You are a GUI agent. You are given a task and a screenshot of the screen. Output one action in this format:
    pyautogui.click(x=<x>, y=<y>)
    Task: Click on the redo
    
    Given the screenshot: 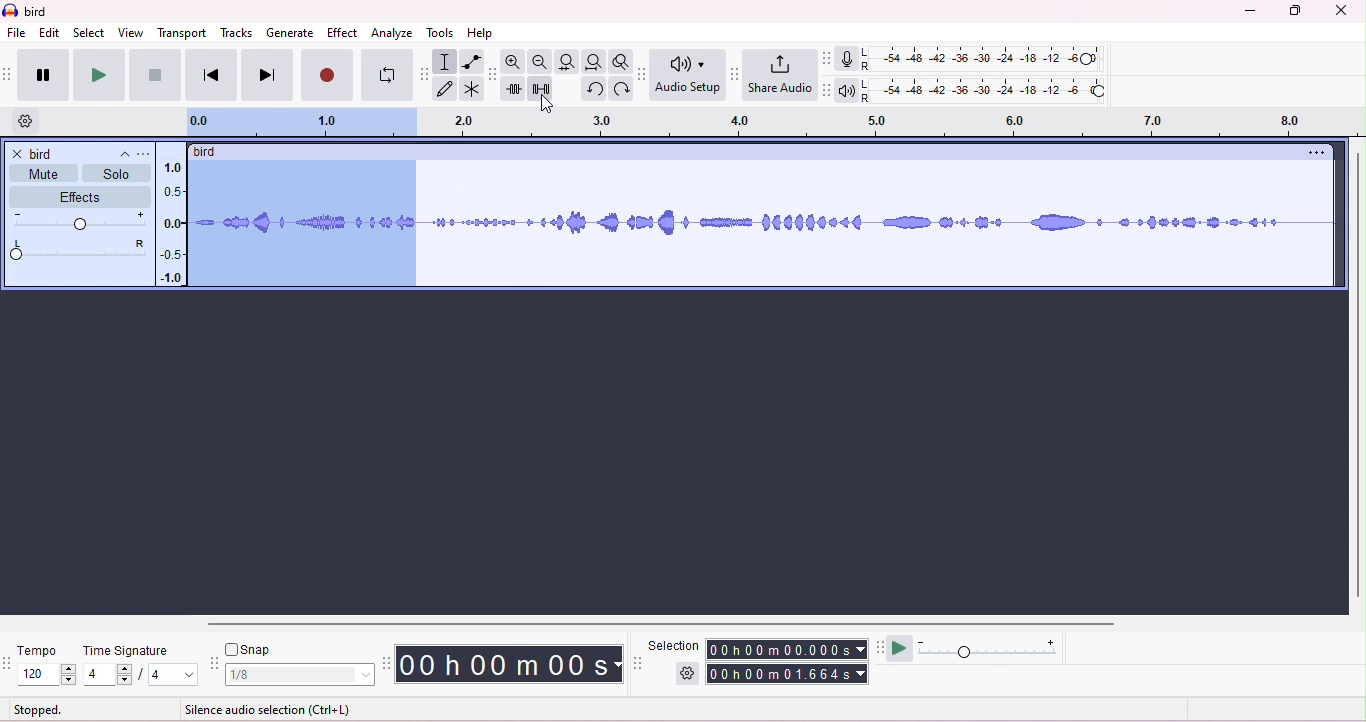 What is the action you would take?
    pyautogui.click(x=624, y=90)
    